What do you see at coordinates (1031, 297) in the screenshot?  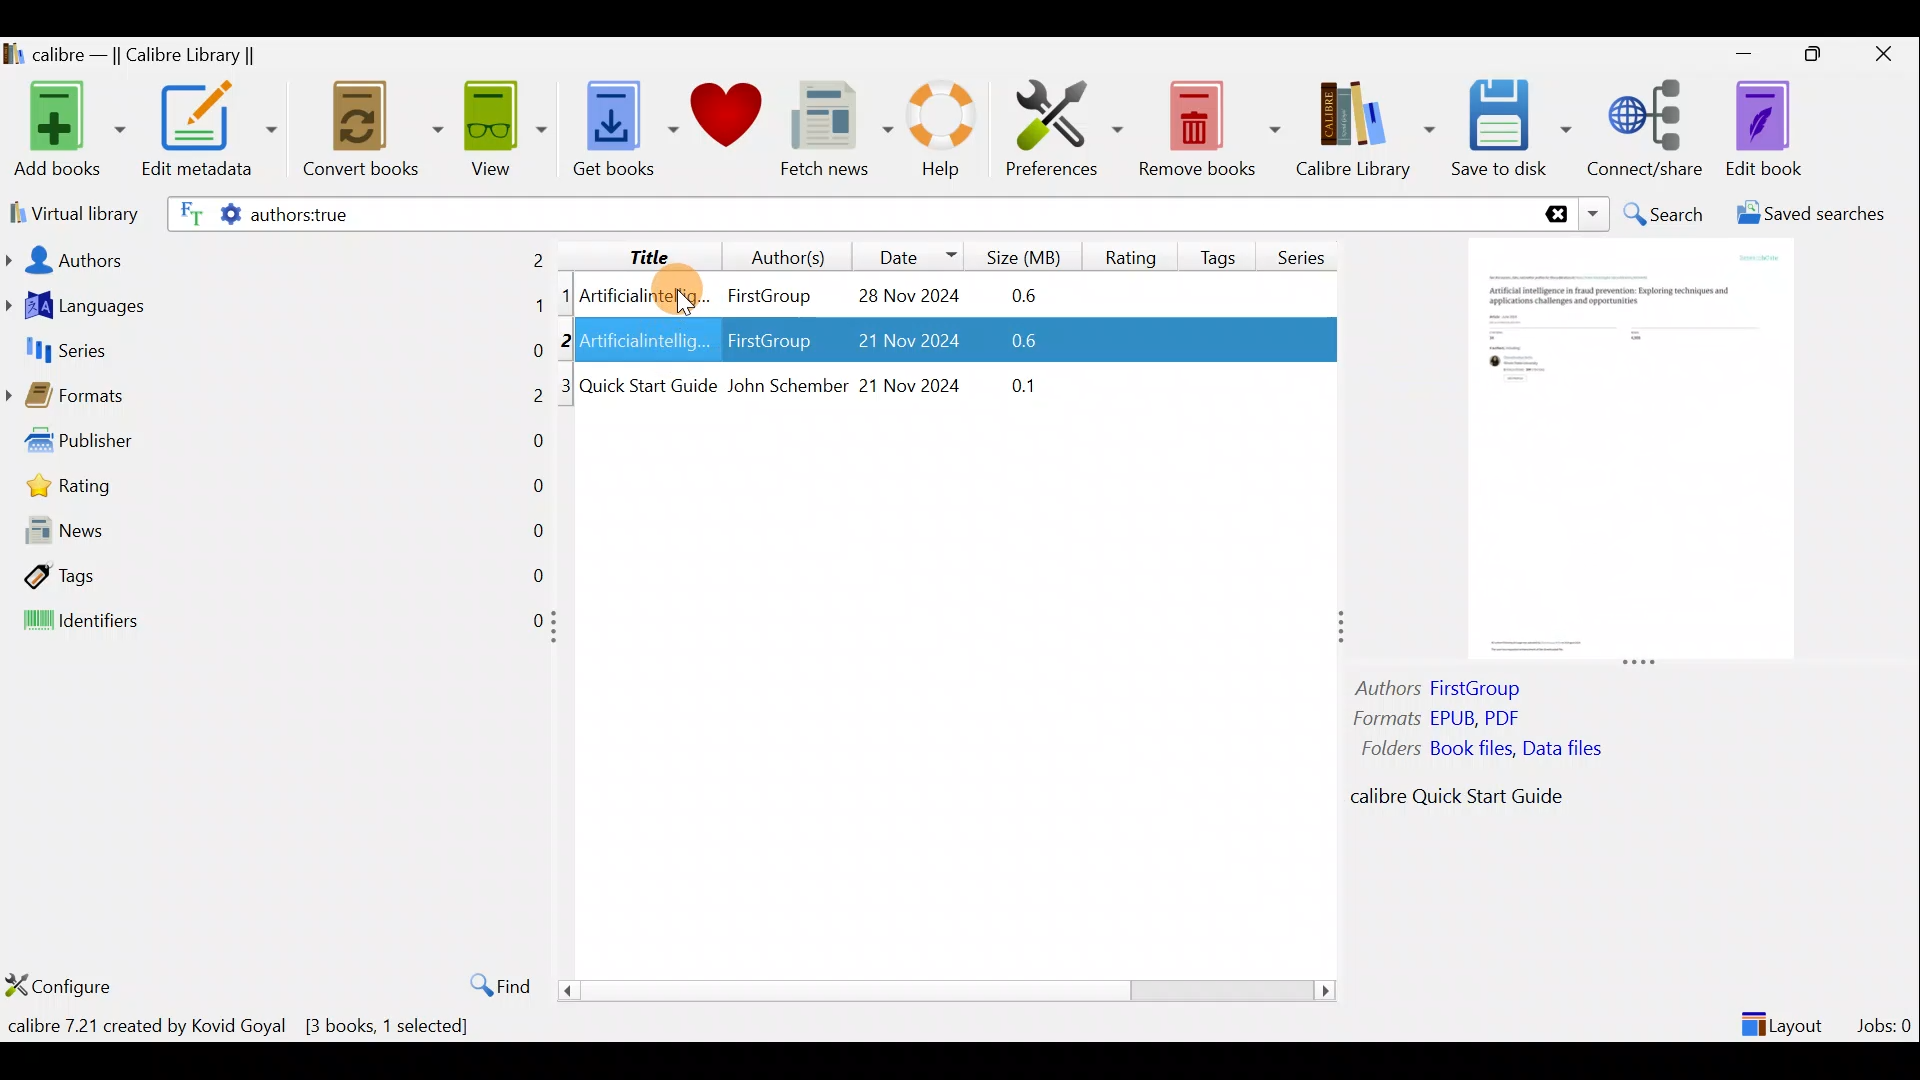 I see `0.6` at bounding box center [1031, 297].